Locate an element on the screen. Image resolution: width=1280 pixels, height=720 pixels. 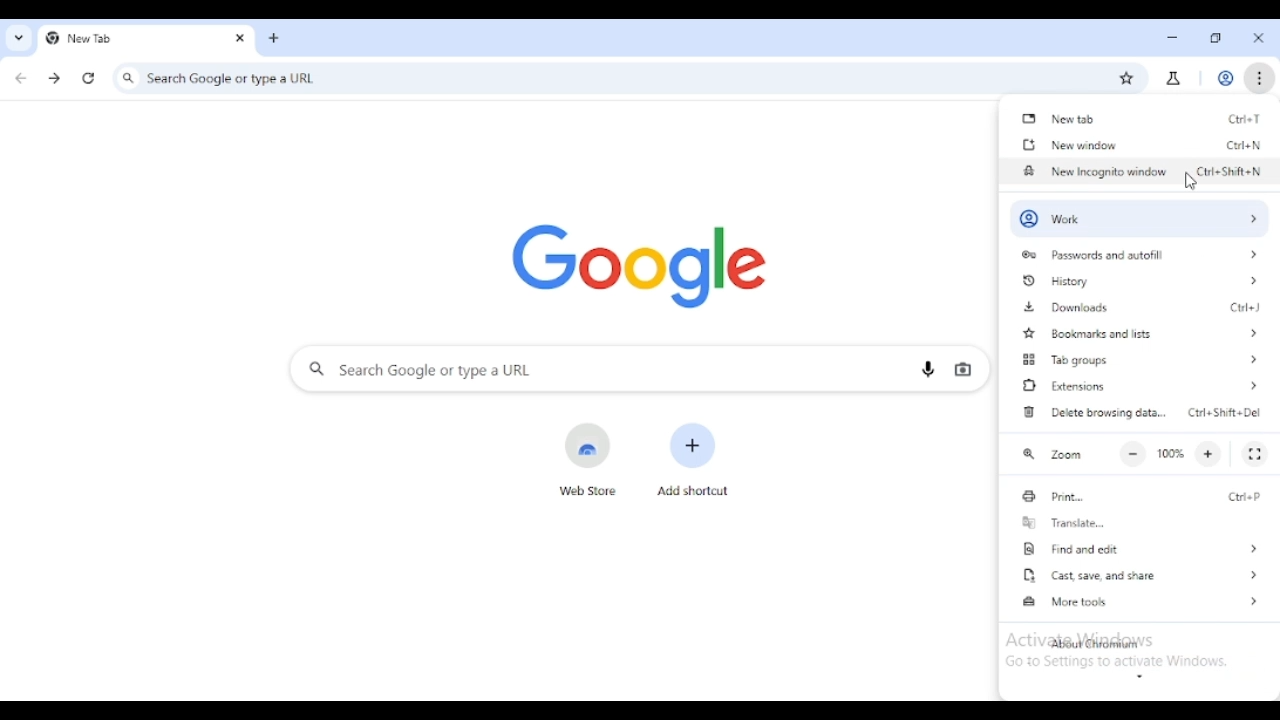
about chromium is located at coordinates (1092, 644).